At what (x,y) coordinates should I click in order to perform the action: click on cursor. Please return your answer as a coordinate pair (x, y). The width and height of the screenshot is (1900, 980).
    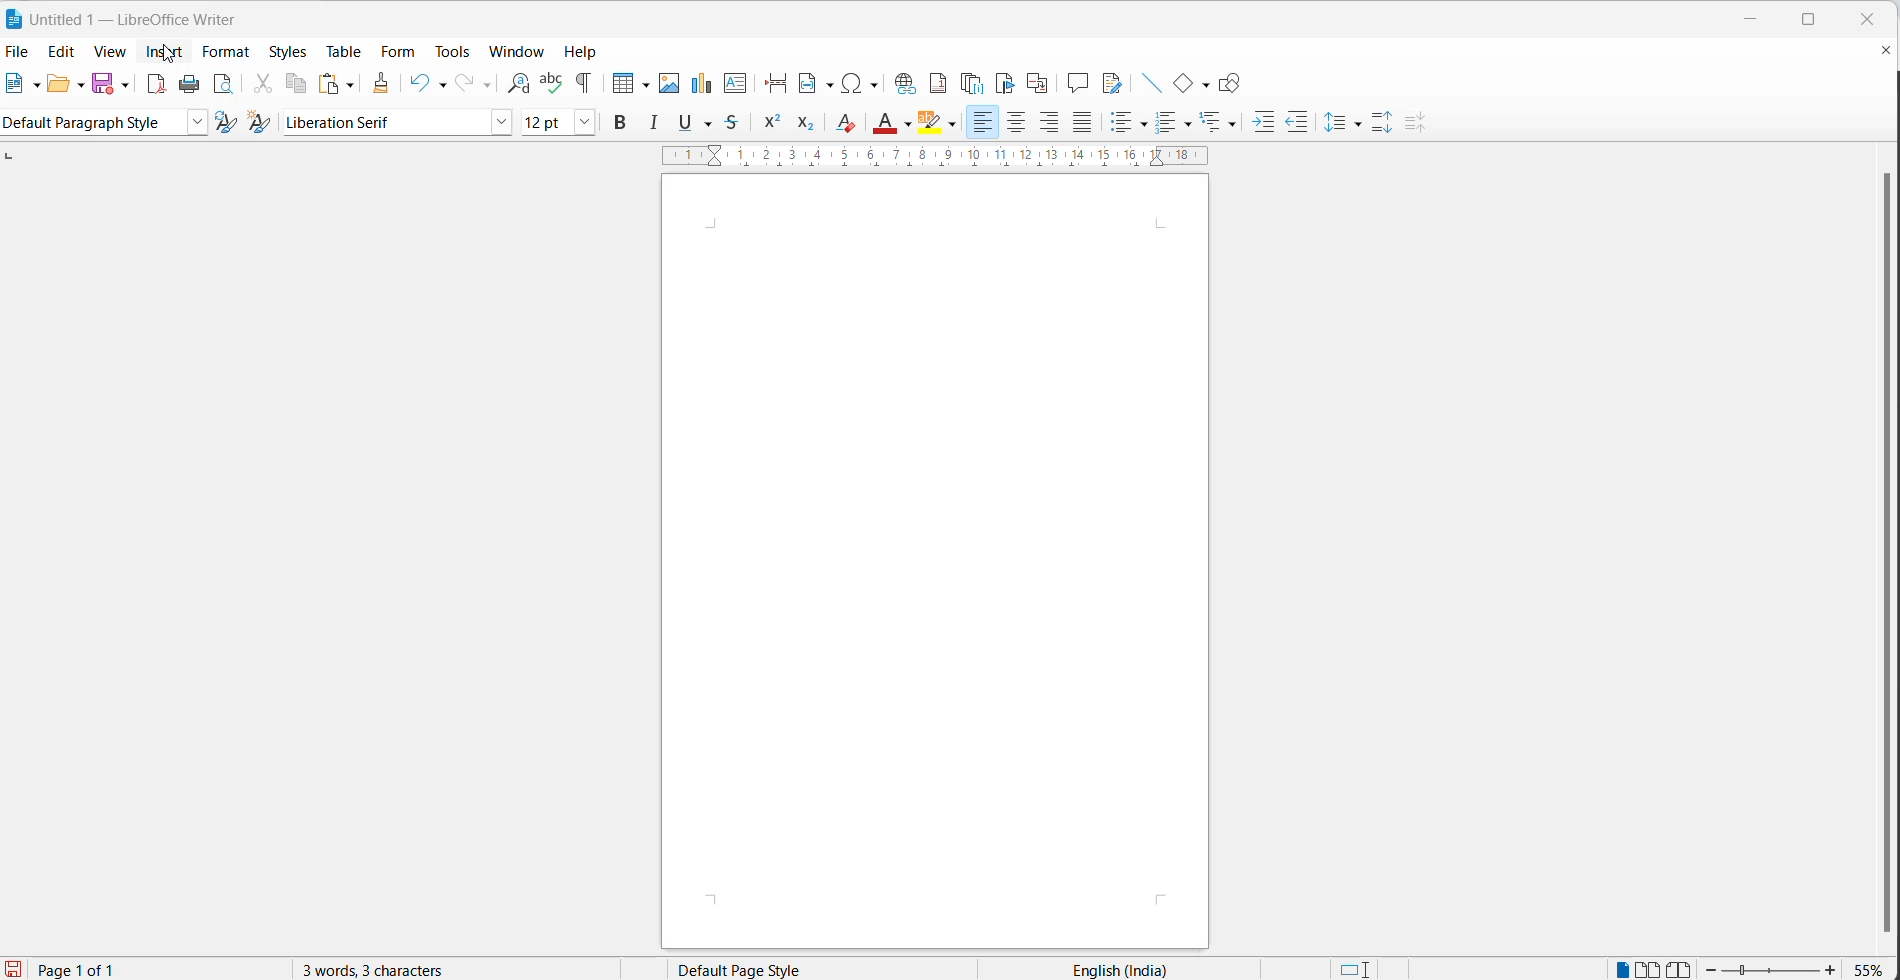
    Looking at the image, I should click on (169, 49).